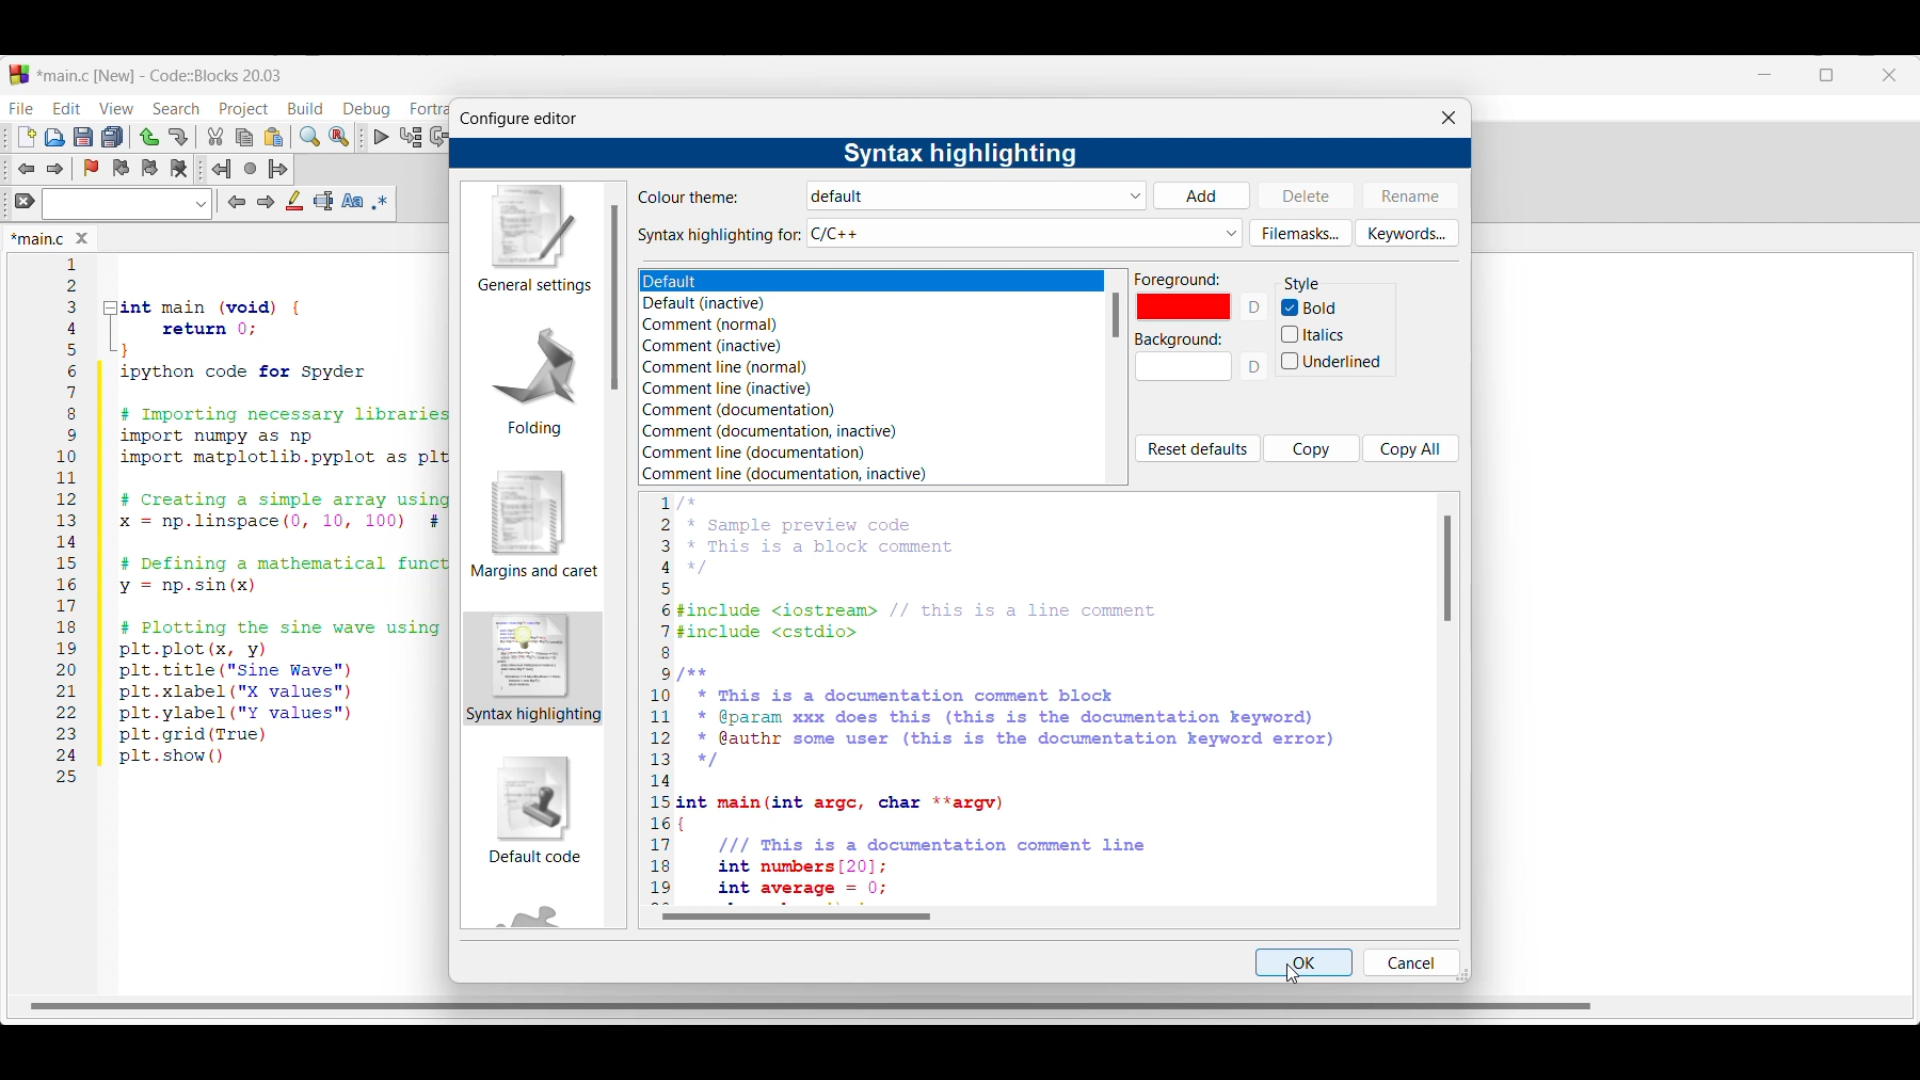 The width and height of the screenshot is (1920, 1080). I want to click on Indicates Bold toggle is on, so click(1290, 308).